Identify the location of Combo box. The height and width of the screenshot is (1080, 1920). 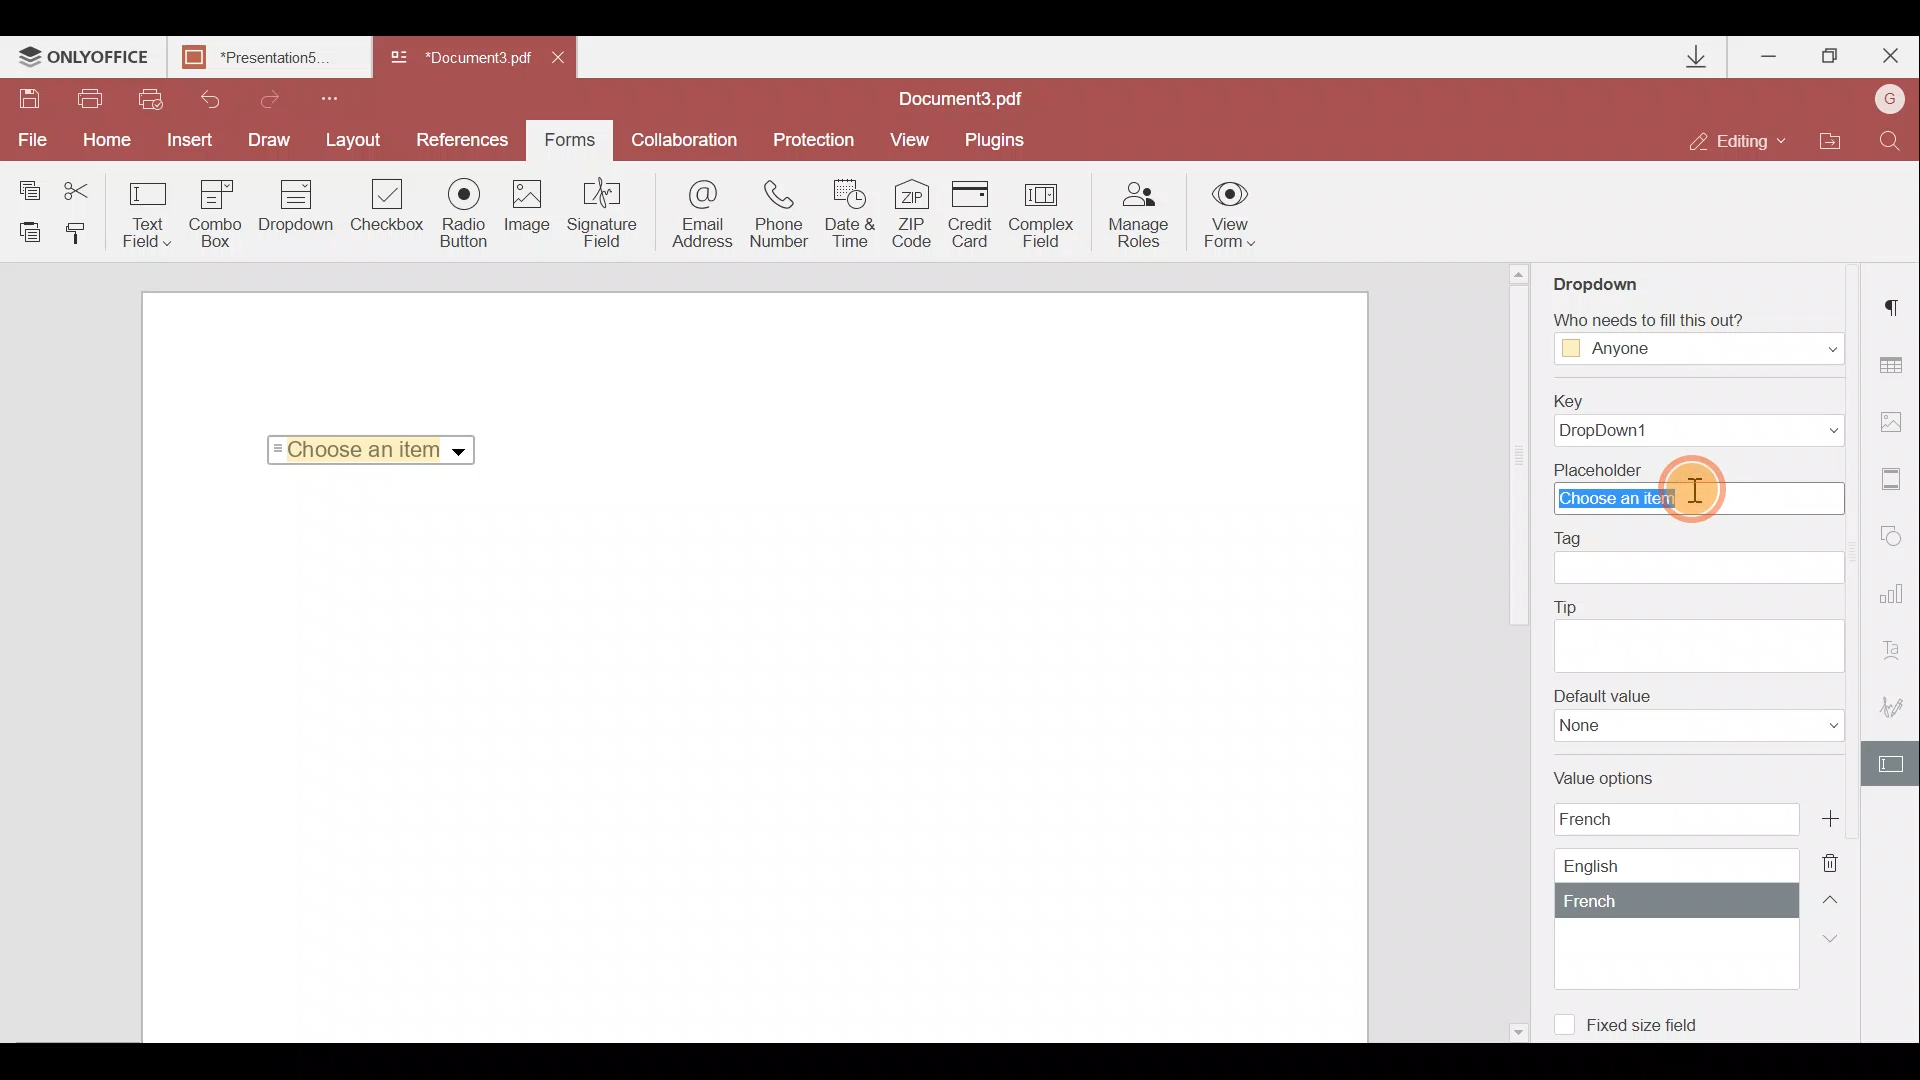
(216, 210).